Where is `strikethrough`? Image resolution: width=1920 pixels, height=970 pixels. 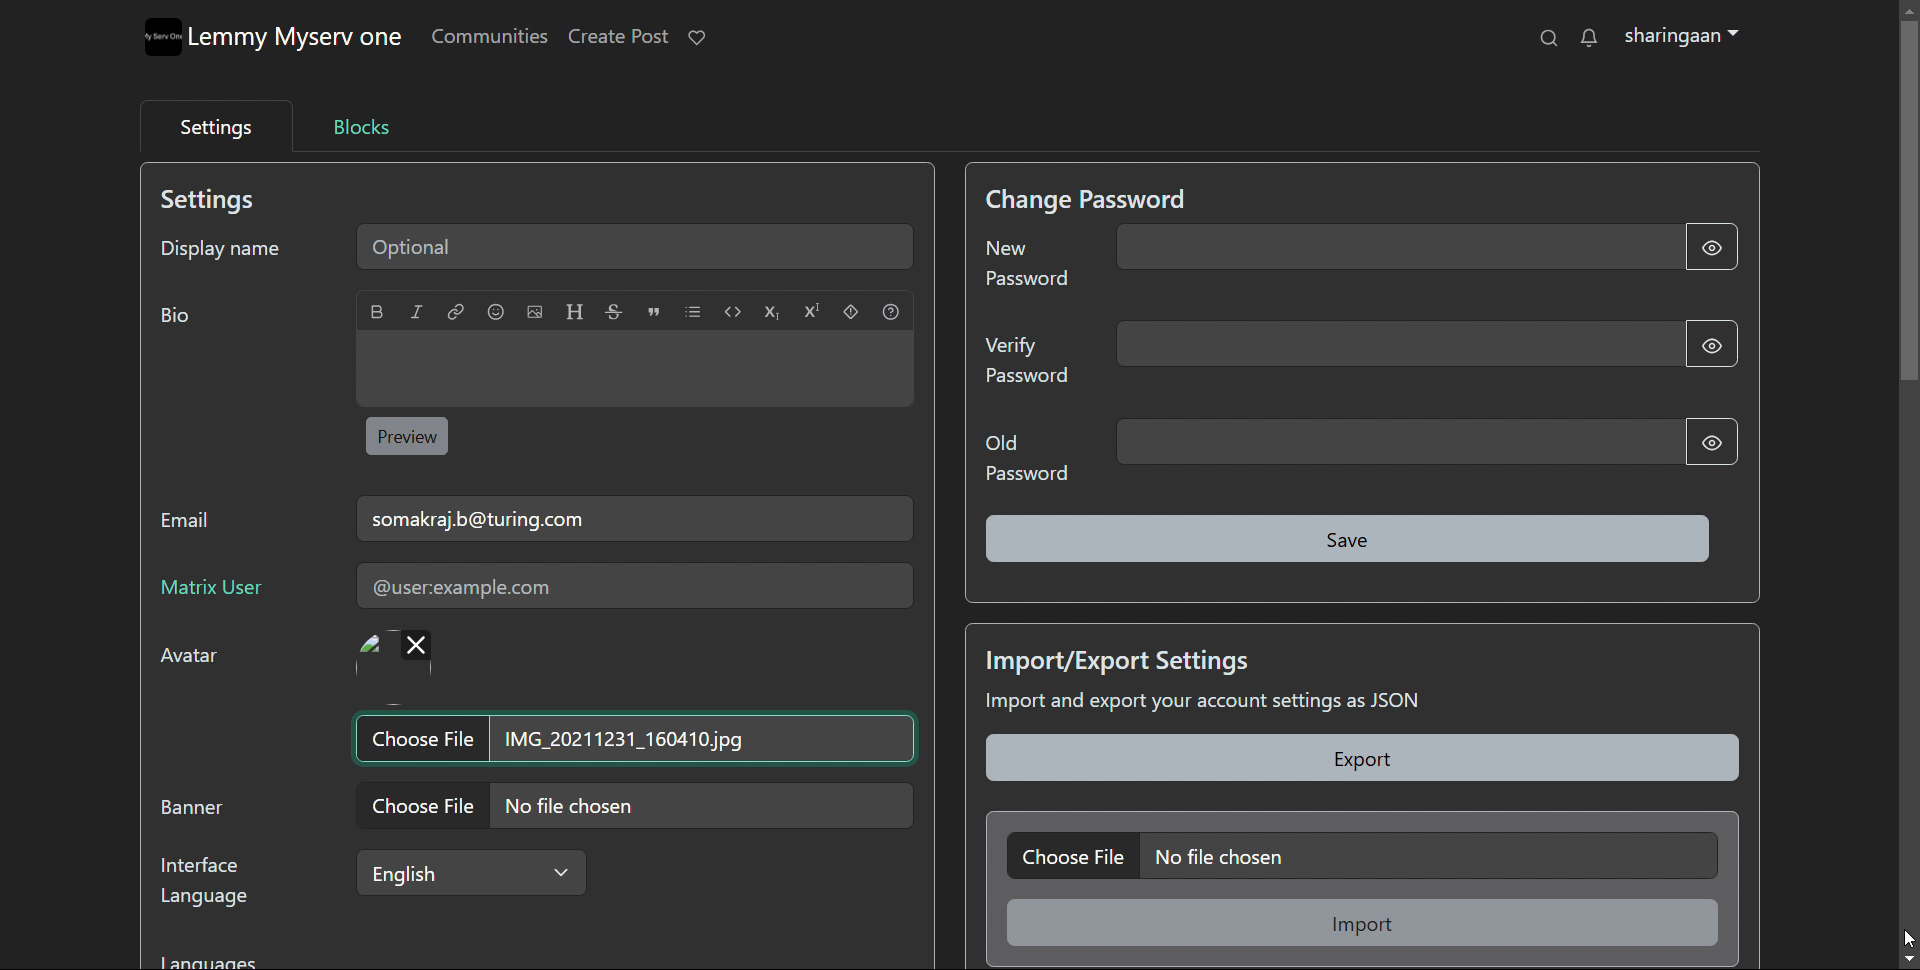 strikethrough is located at coordinates (614, 311).